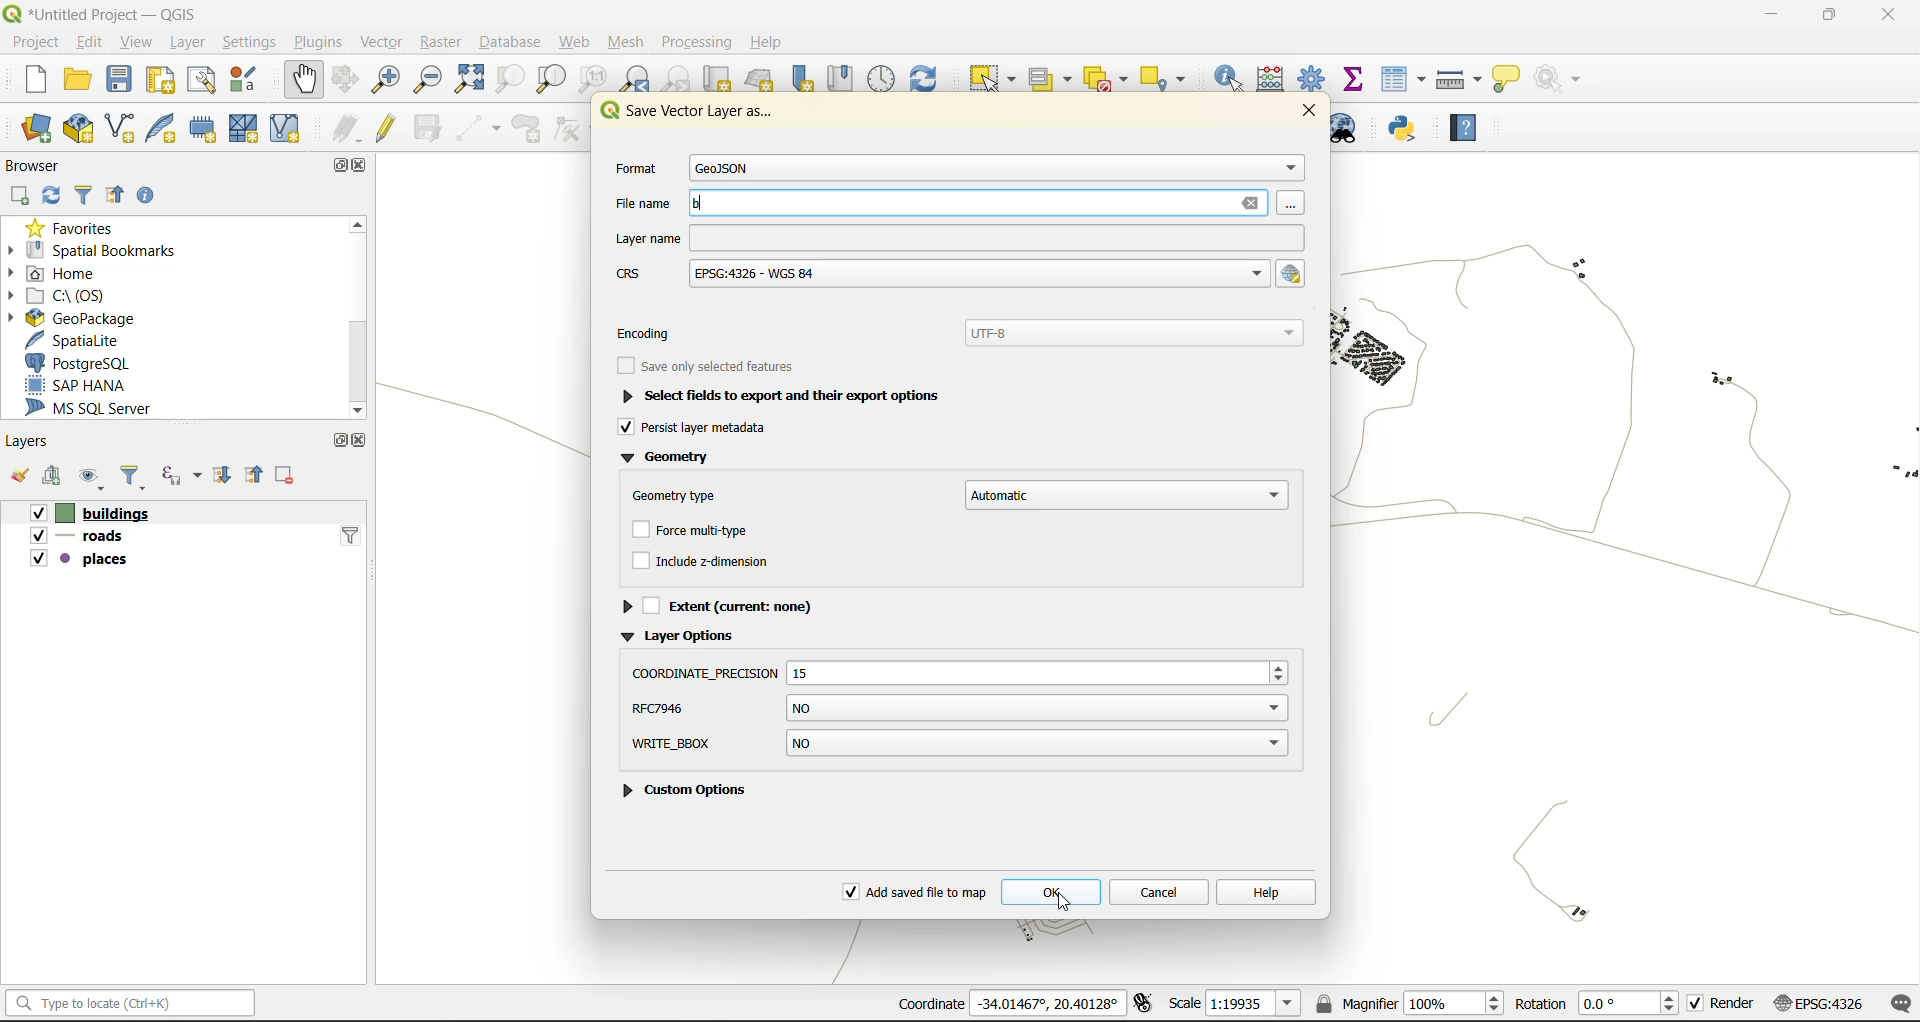 This screenshot has width=1920, height=1022. What do you see at coordinates (209, 127) in the screenshot?
I see `temporary scratch file layer` at bounding box center [209, 127].